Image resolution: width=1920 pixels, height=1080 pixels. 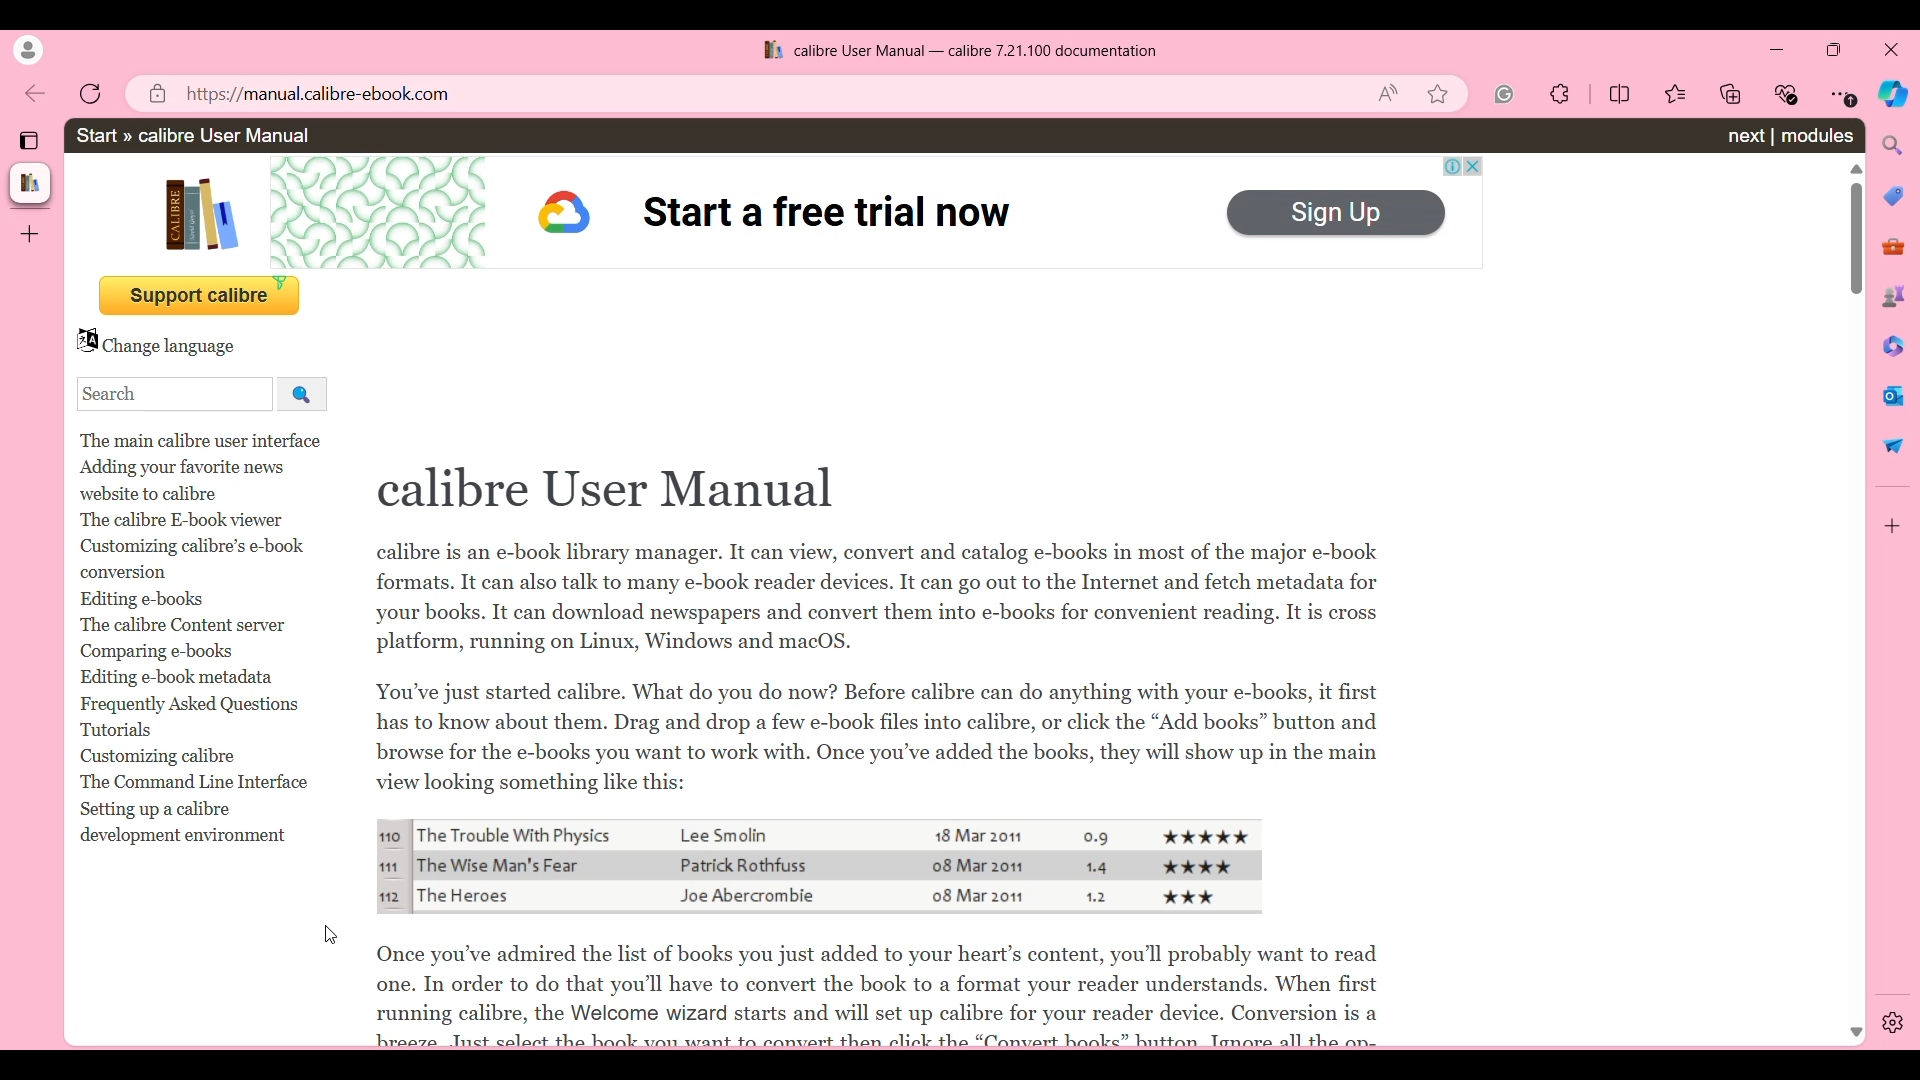 I want to click on Site logo, page name, software name, and software version, so click(x=959, y=50).